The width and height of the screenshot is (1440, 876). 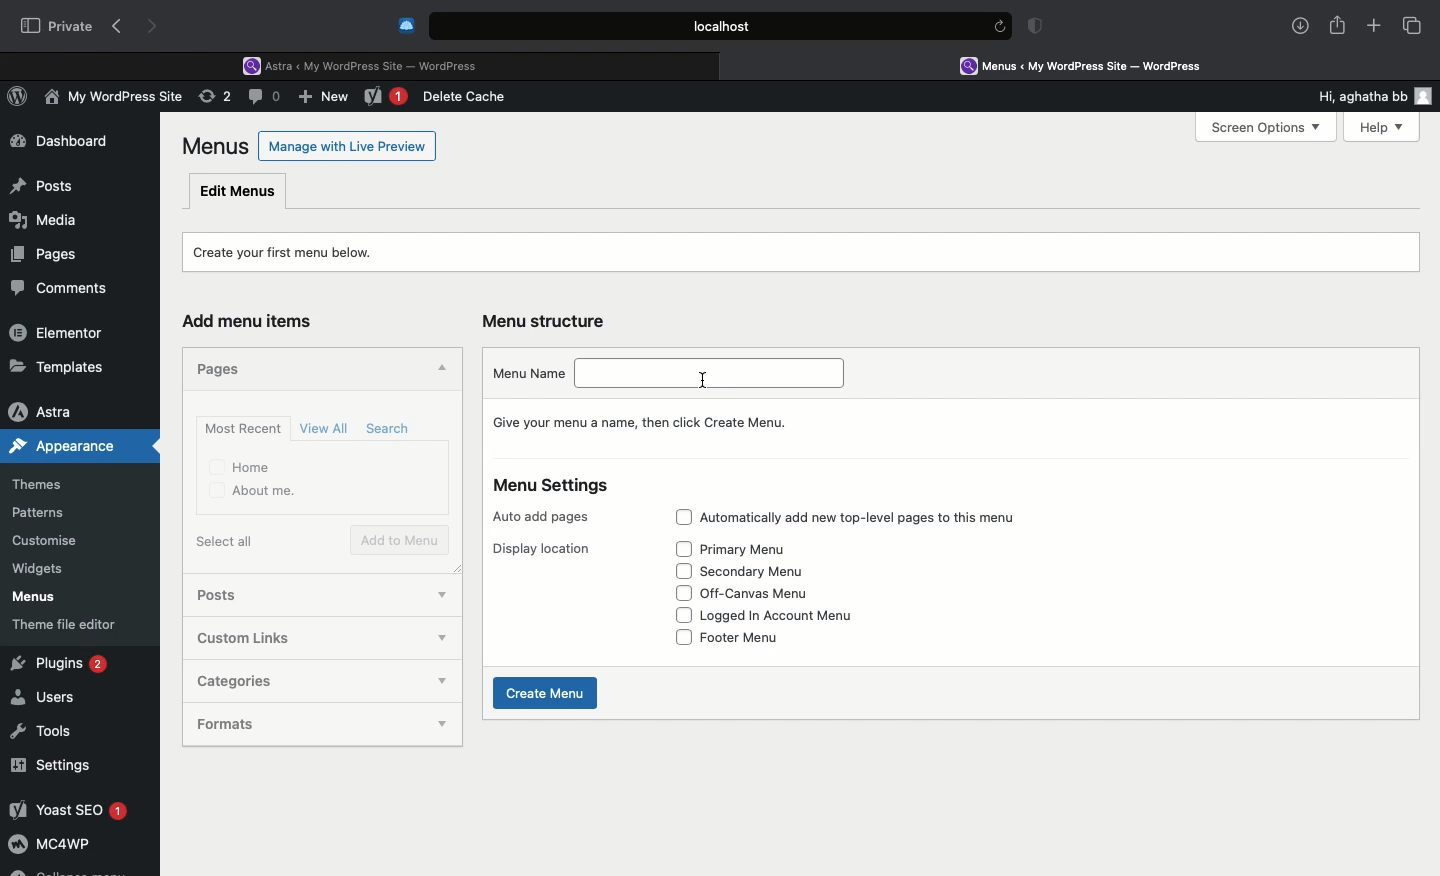 I want to click on Pages, so click(x=40, y=253).